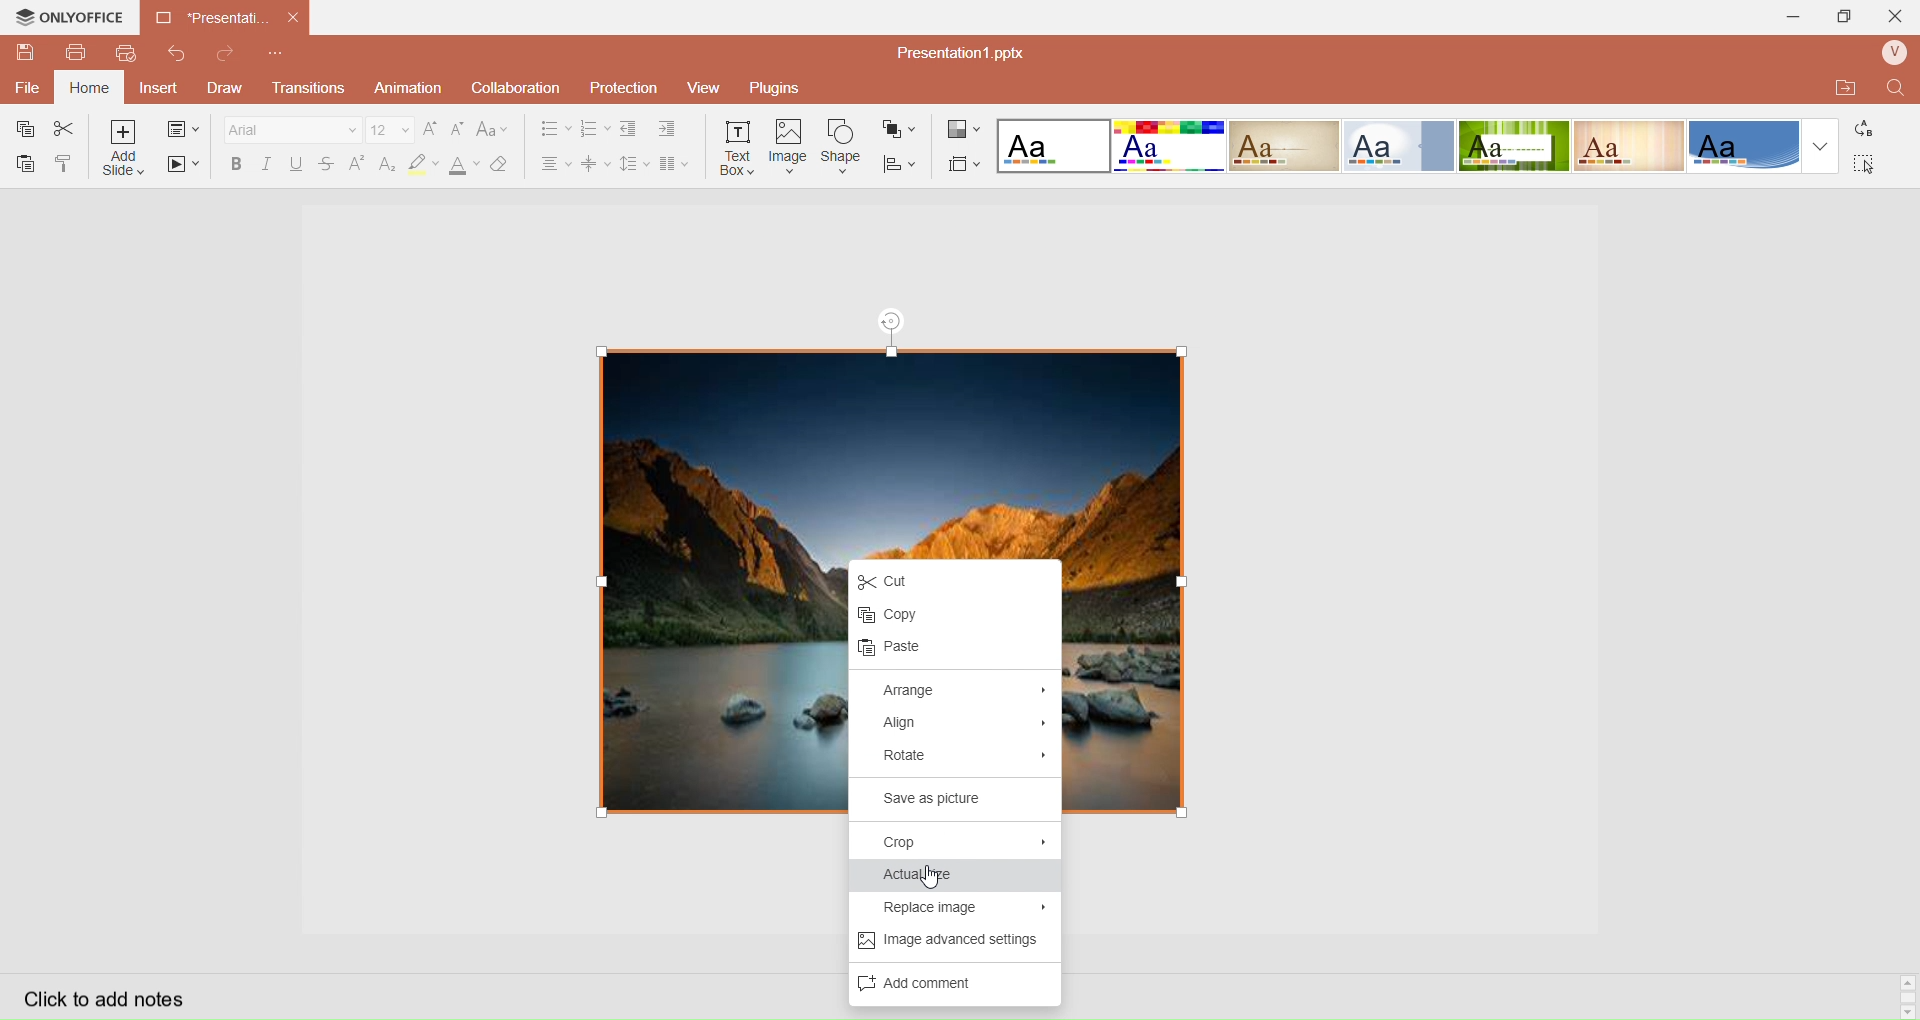  What do you see at coordinates (637, 164) in the screenshot?
I see `Line Spacing` at bounding box center [637, 164].